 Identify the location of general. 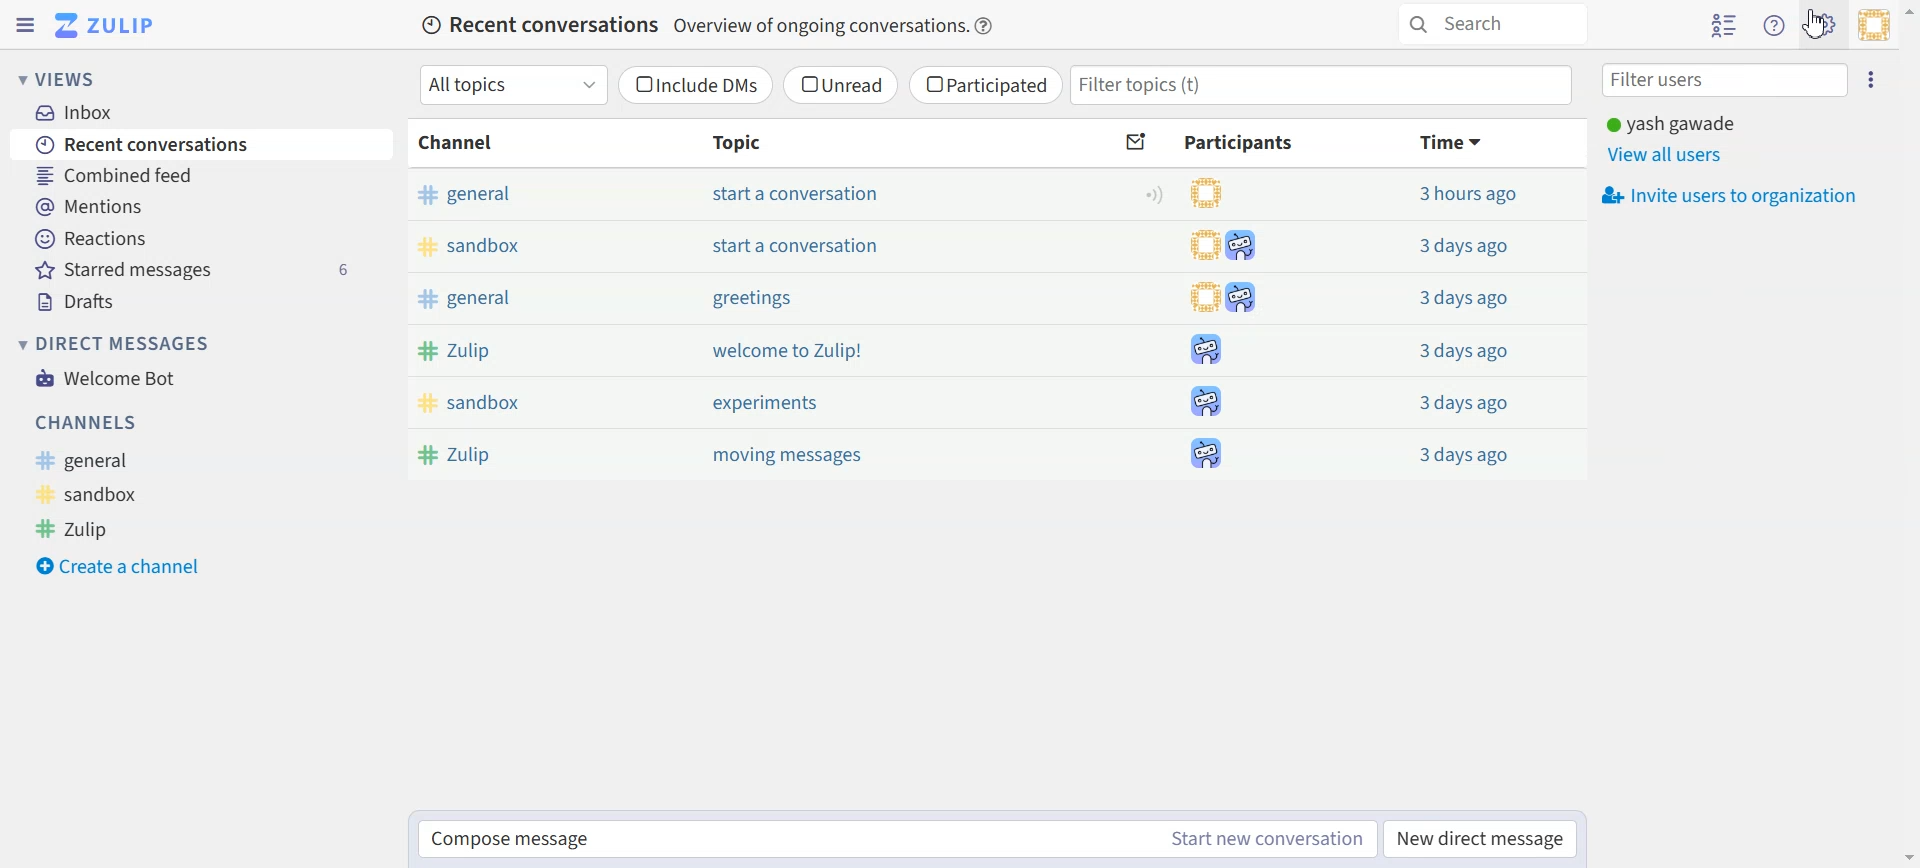
(470, 193).